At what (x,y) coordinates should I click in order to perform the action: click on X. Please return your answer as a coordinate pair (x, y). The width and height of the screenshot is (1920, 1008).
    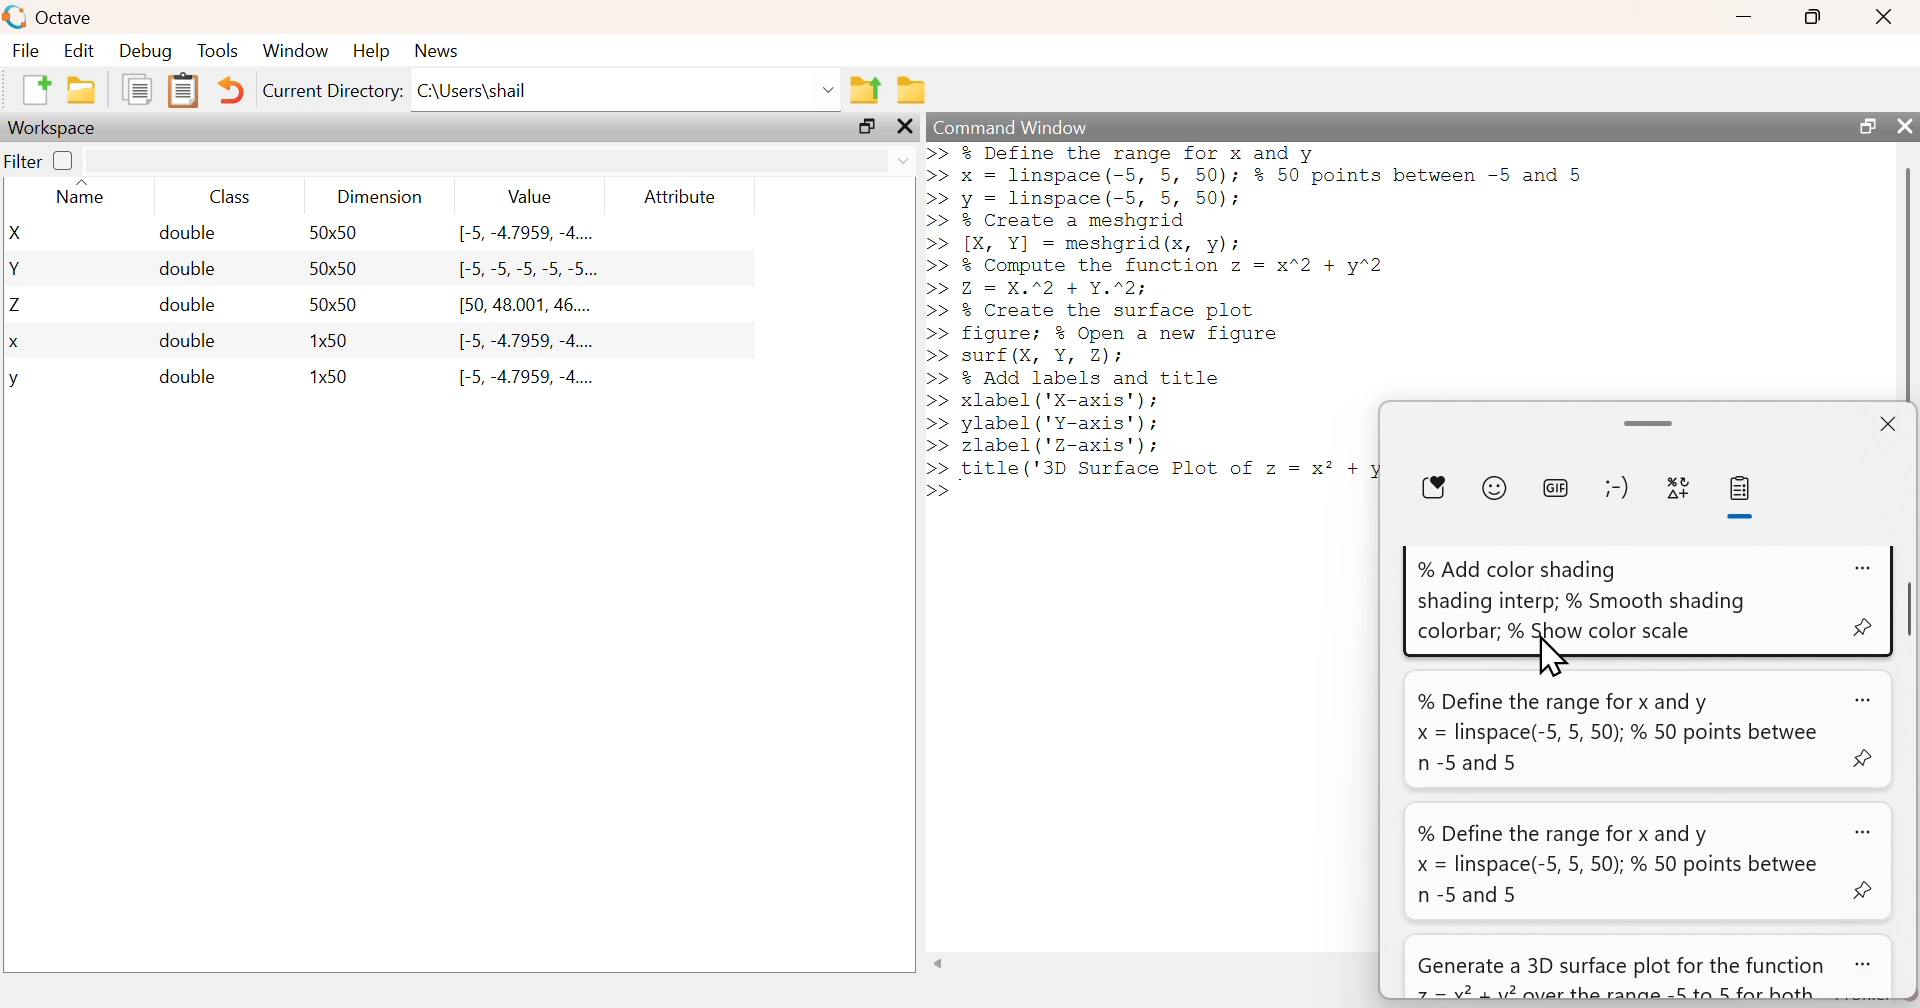
    Looking at the image, I should click on (19, 233).